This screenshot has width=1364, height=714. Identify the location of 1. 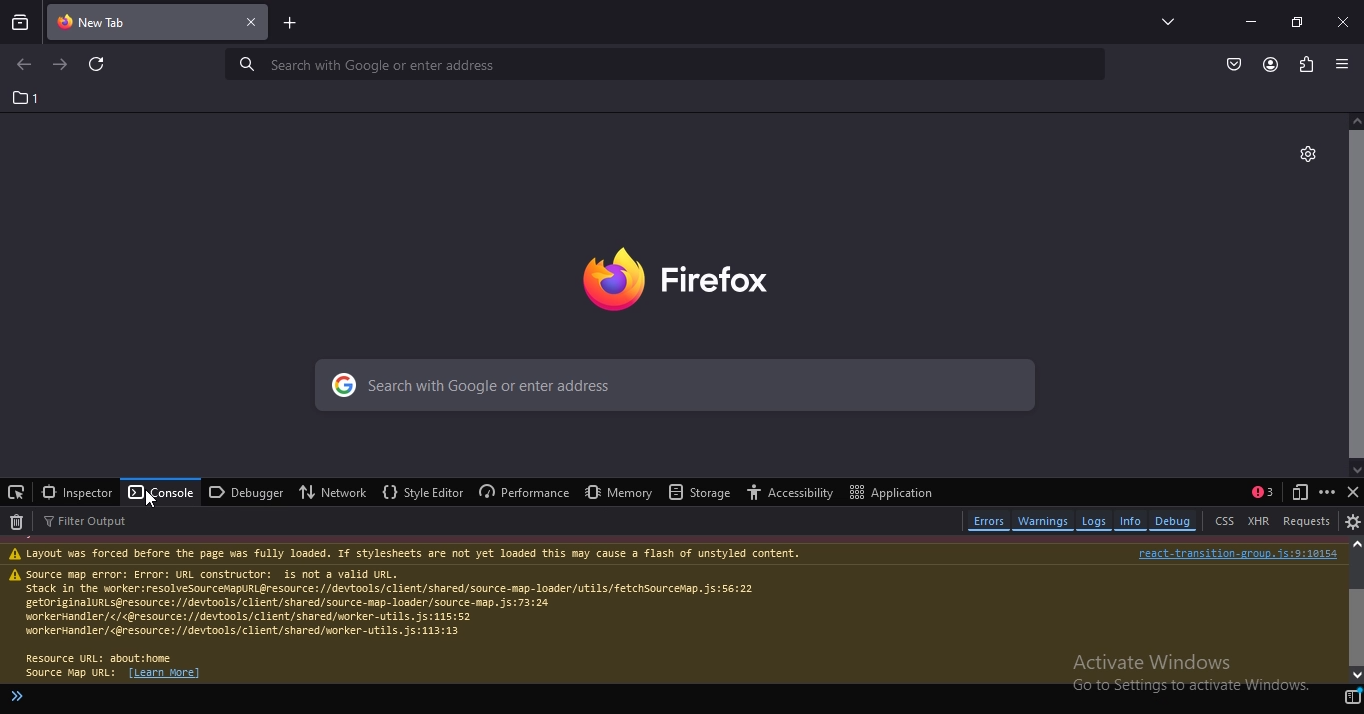
(24, 97).